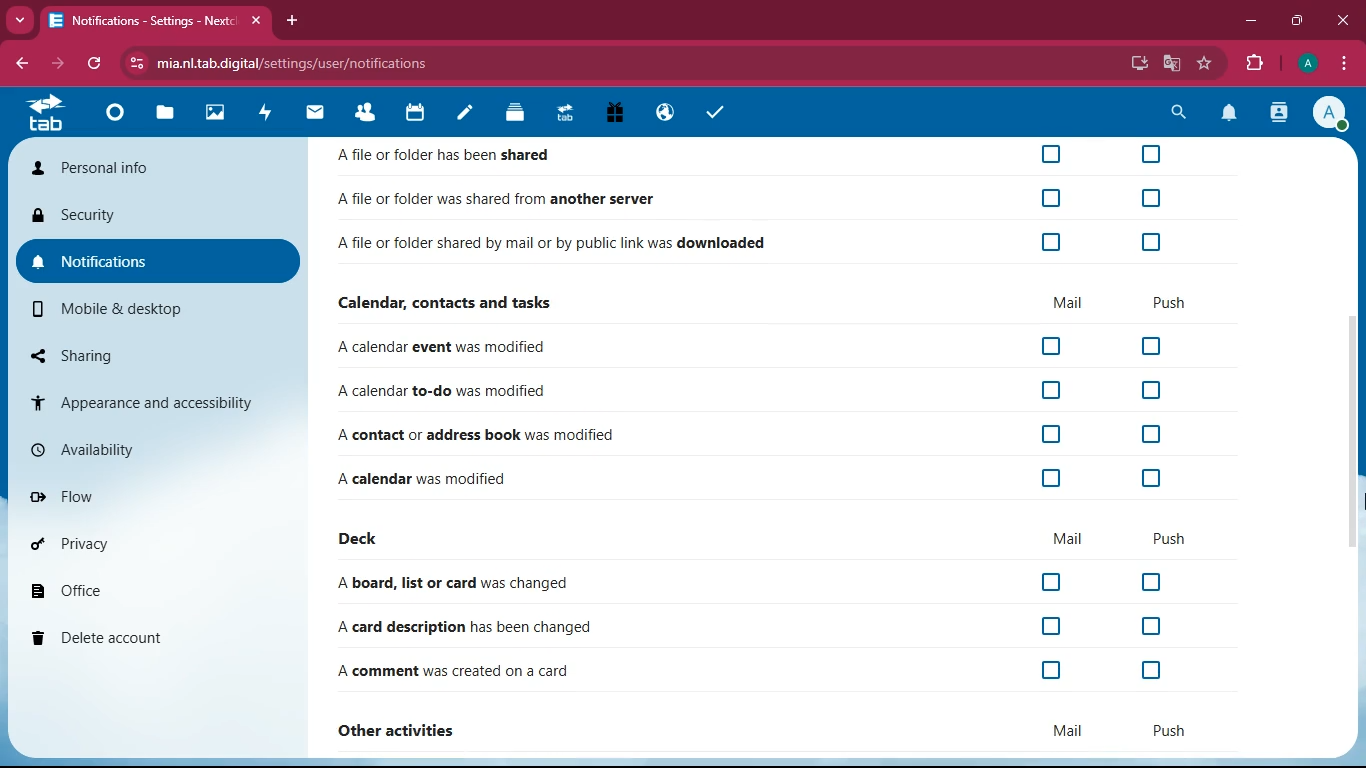 This screenshot has height=768, width=1366. Describe the element at coordinates (1049, 156) in the screenshot. I see `off` at that location.